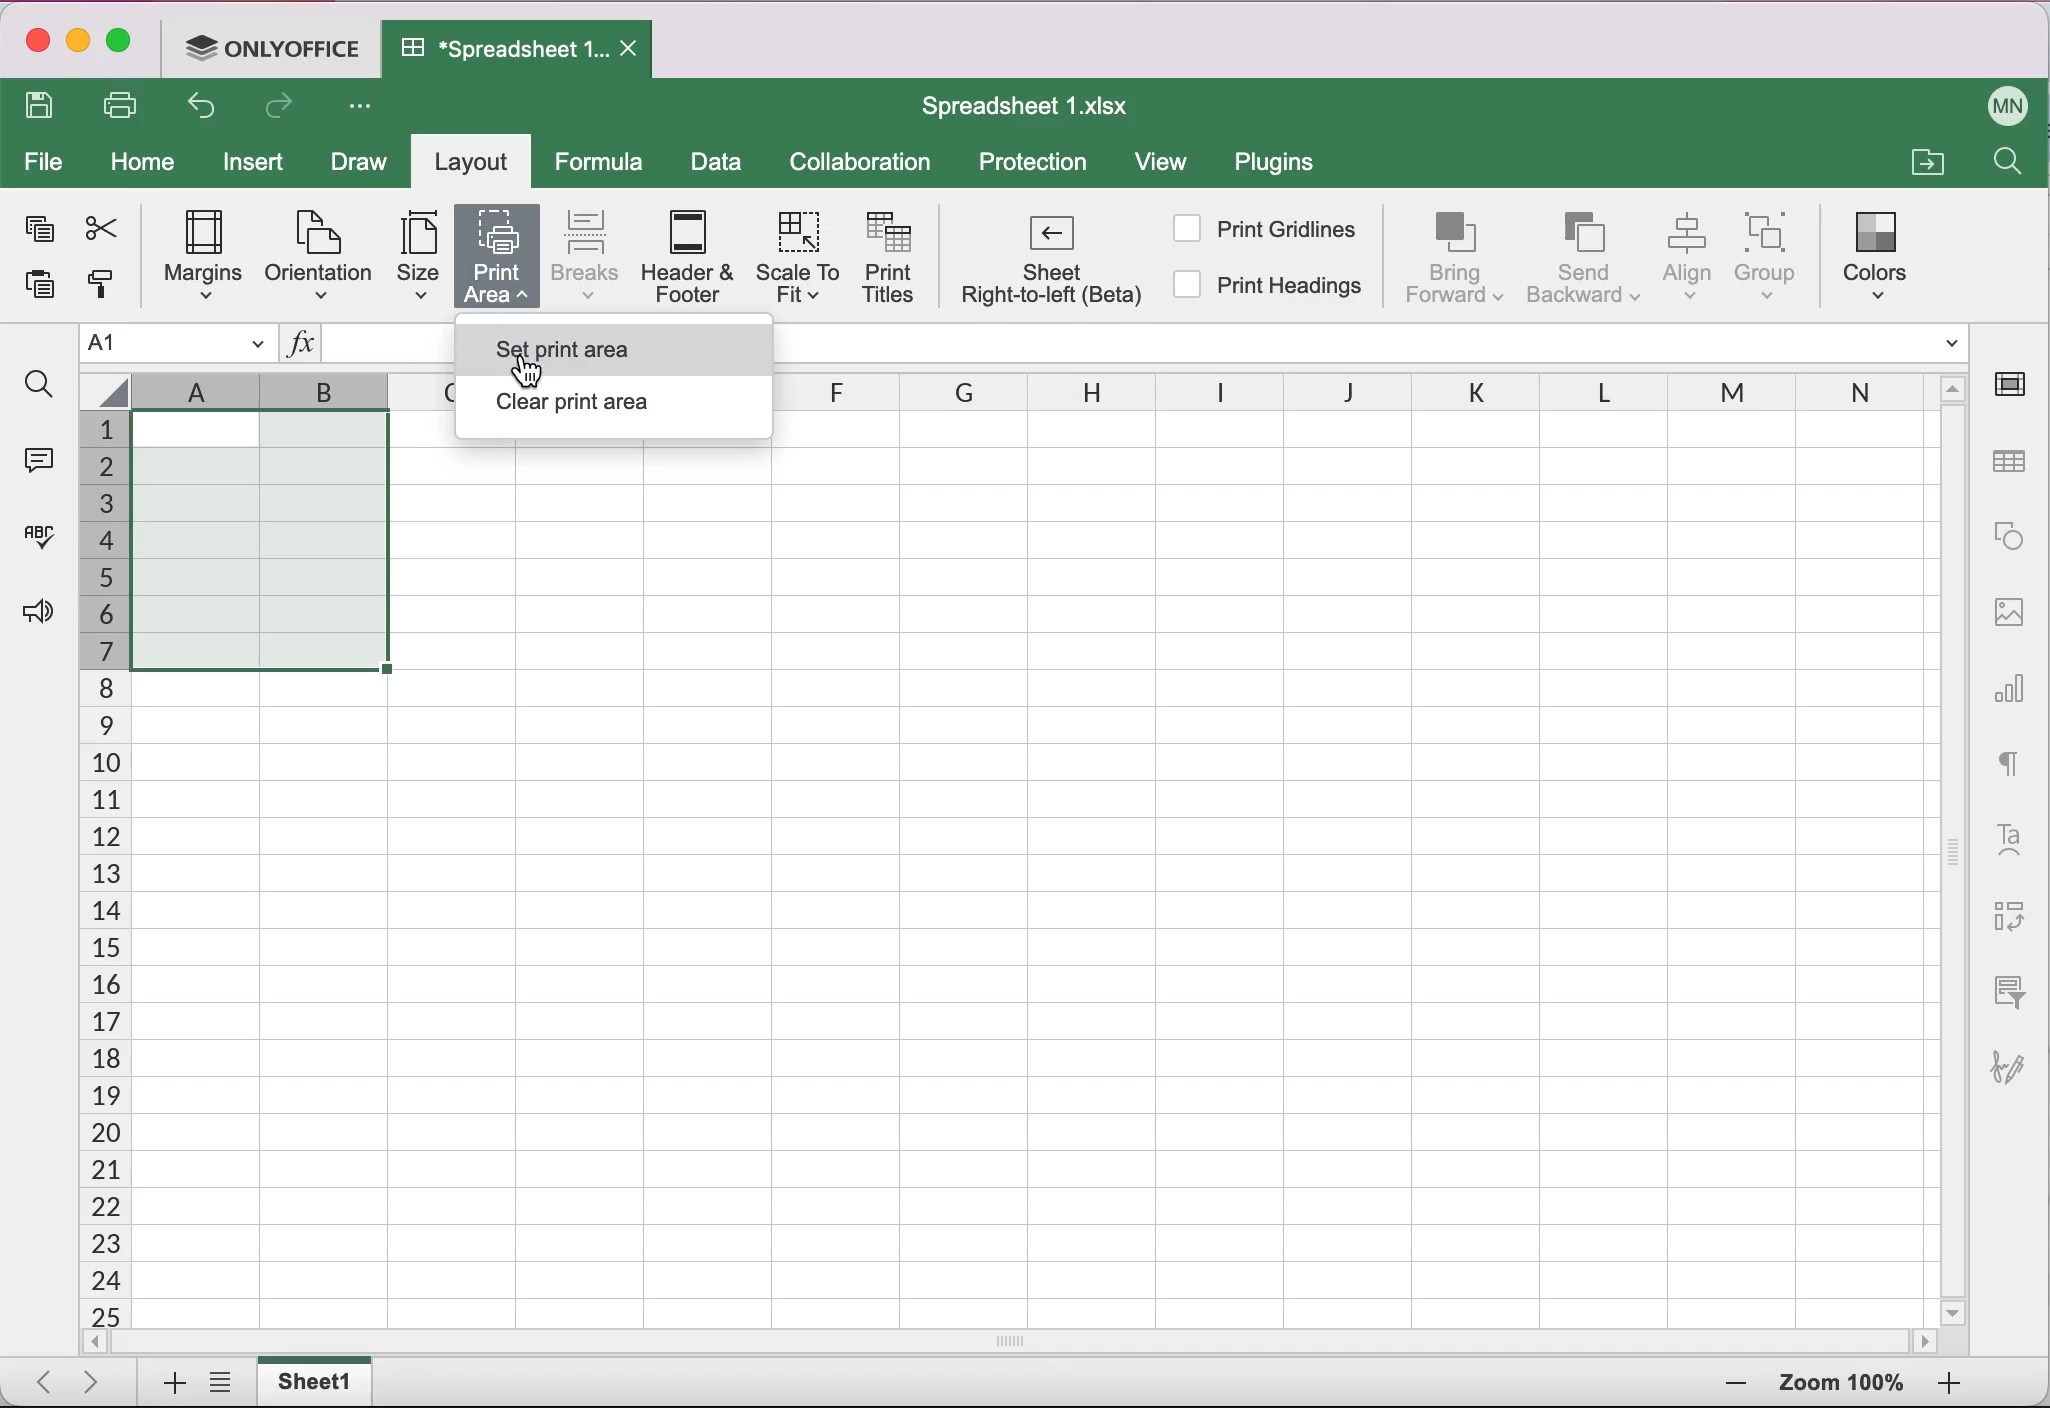 The height and width of the screenshot is (1408, 2050). Describe the element at coordinates (496, 256) in the screenshot. I see `Print area` at that location.